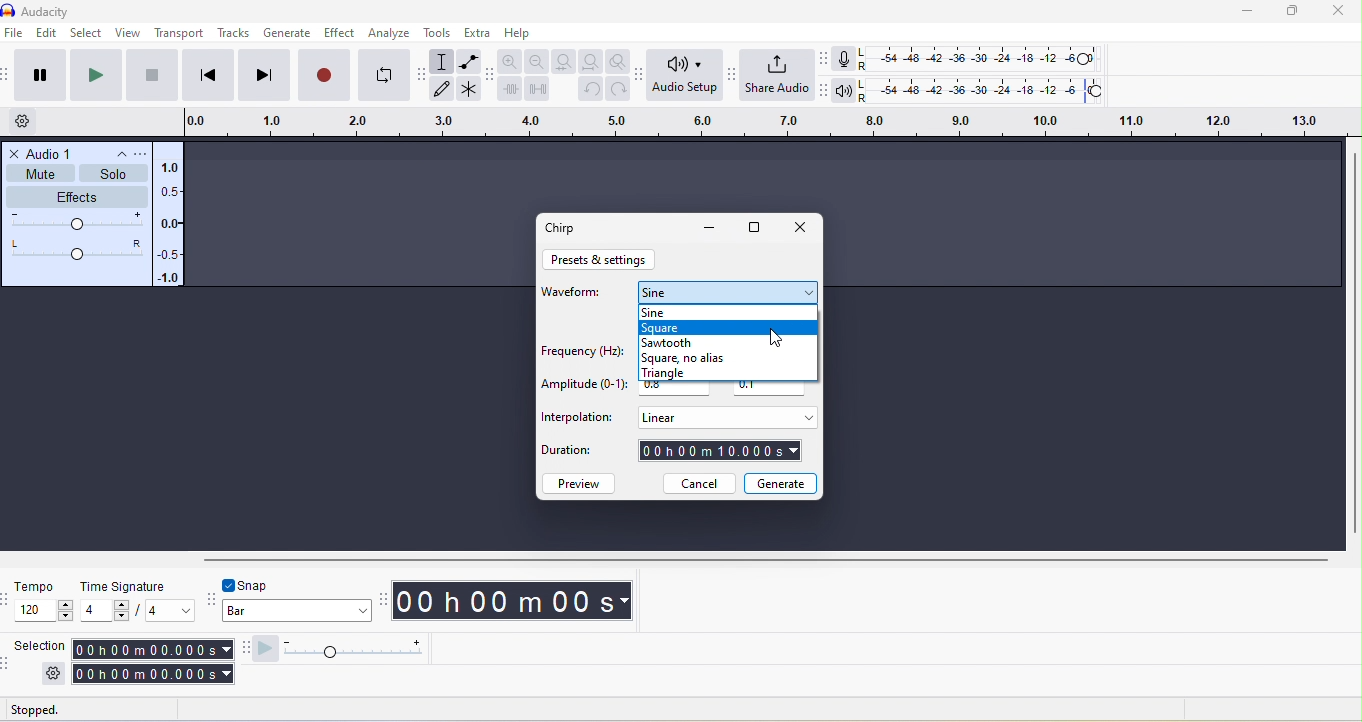 The image size is (1362, 722). What do you see at coordinates (213, 597) in the screenshot?
I see `audacity snapping toolbar` at bounding box center [213, 597].